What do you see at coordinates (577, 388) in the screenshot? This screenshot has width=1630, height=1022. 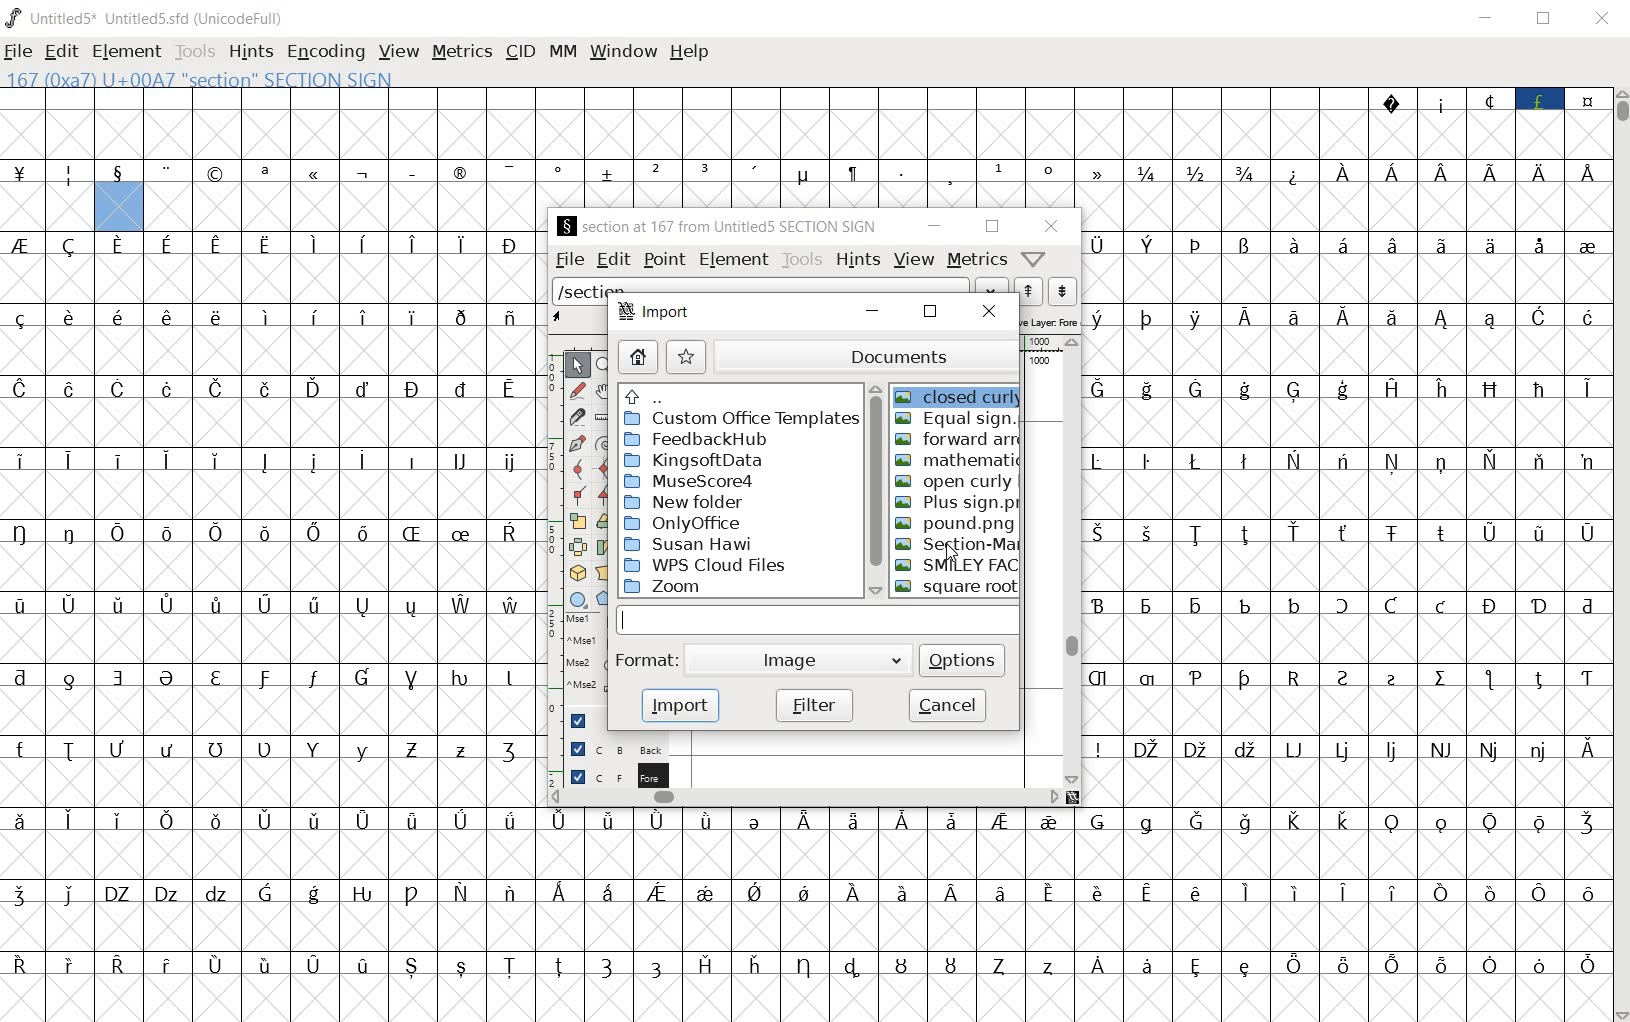 I see `draw a freehand curve` at bounding box center [577, 388].